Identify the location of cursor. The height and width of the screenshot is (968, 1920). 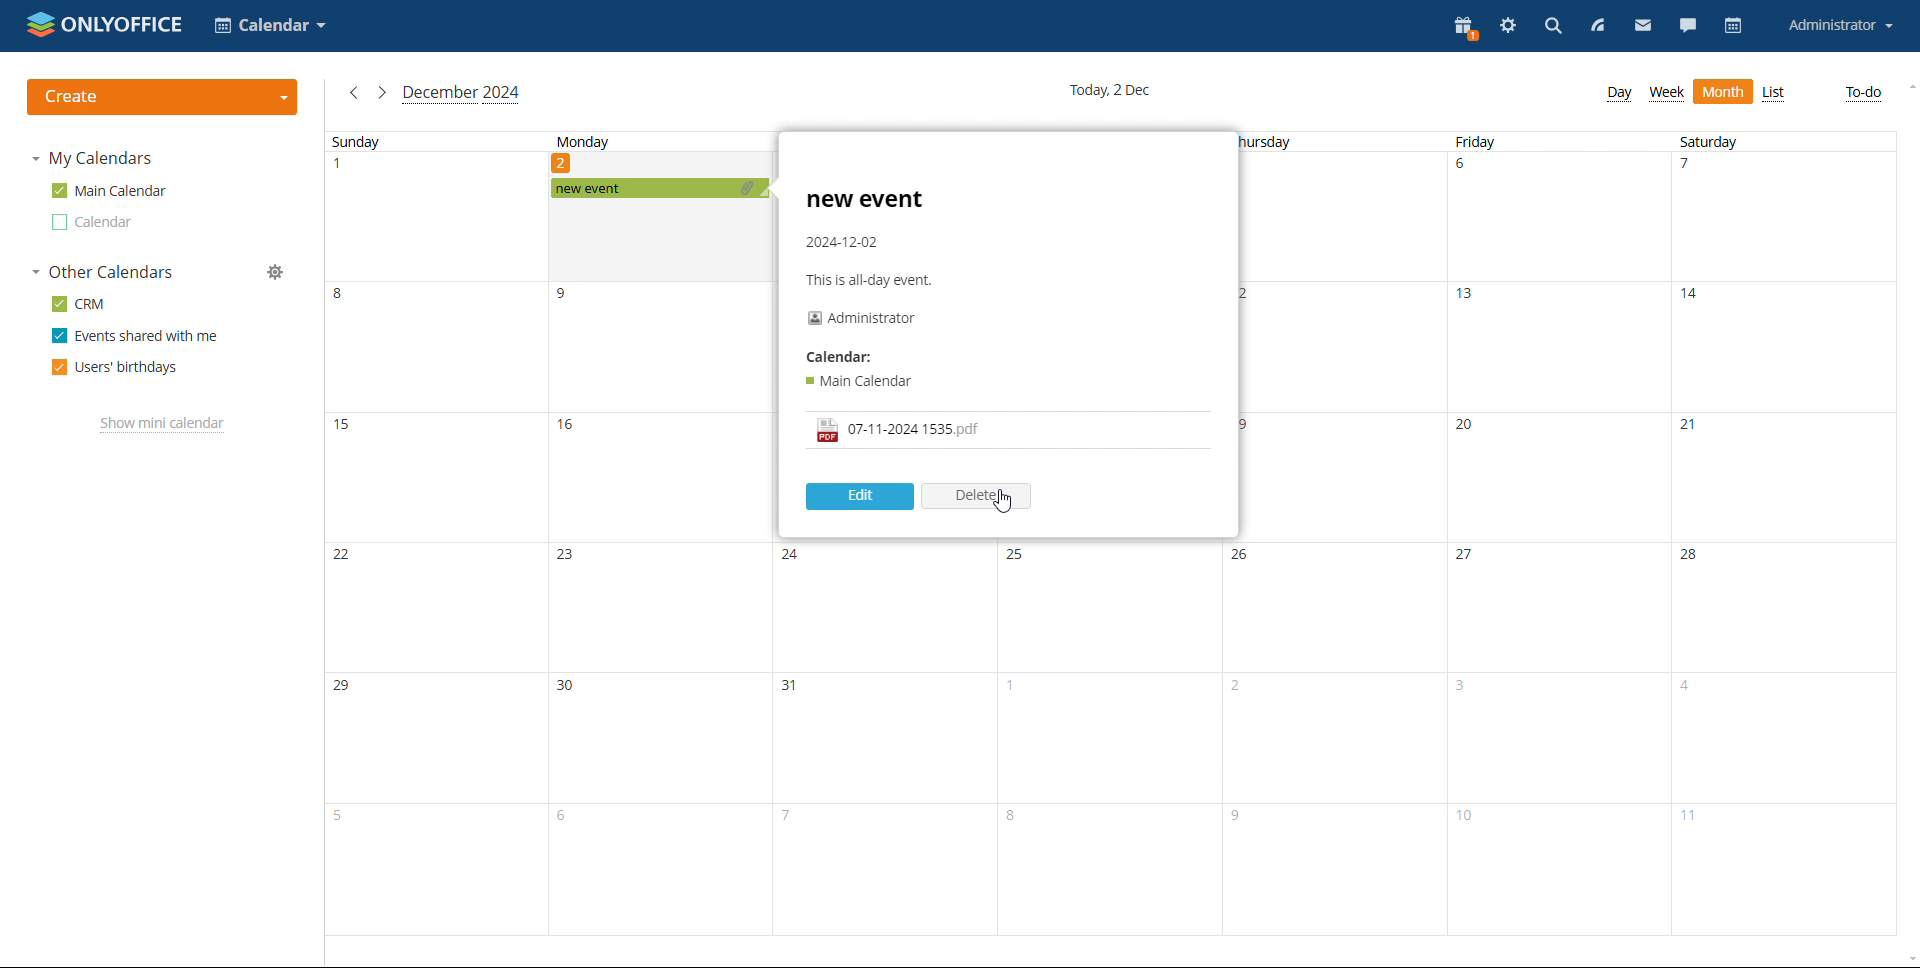
(1007, 503).